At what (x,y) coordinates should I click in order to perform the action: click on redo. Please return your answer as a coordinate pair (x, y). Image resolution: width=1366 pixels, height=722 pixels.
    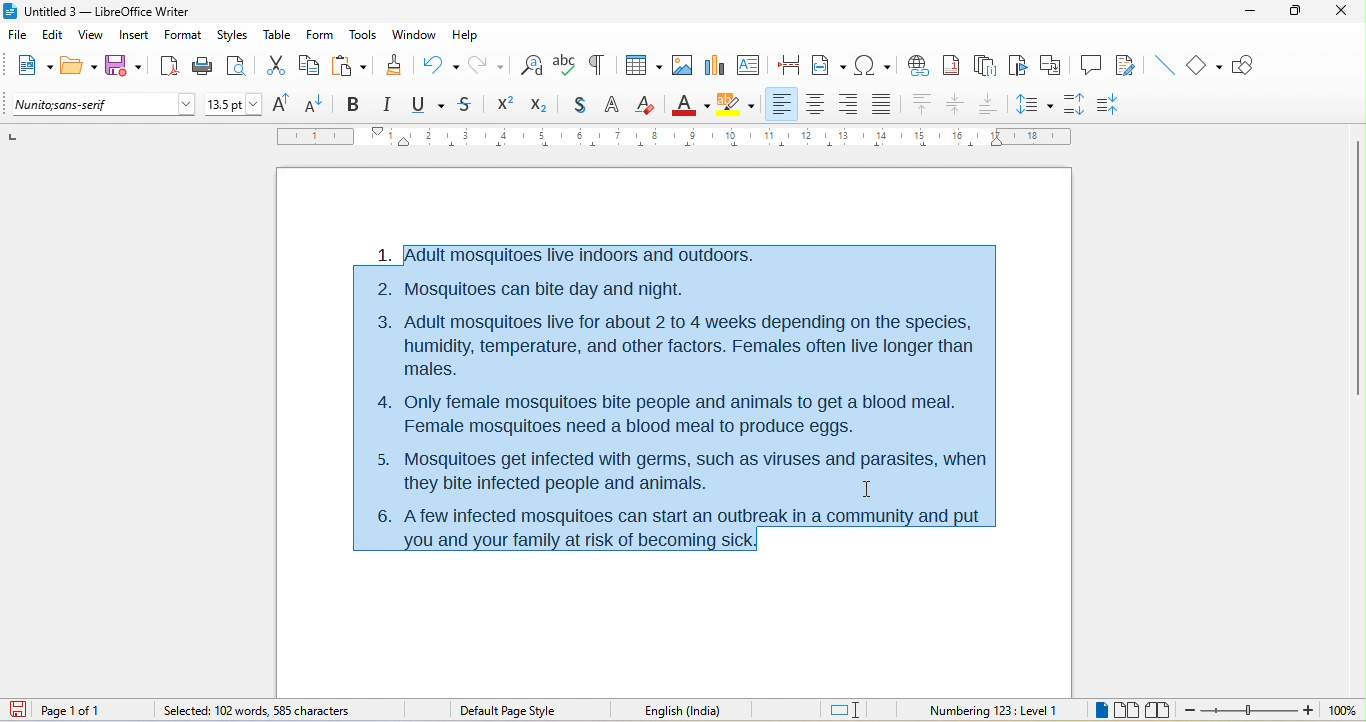
    Looking at the image, I should click on (489, 64).